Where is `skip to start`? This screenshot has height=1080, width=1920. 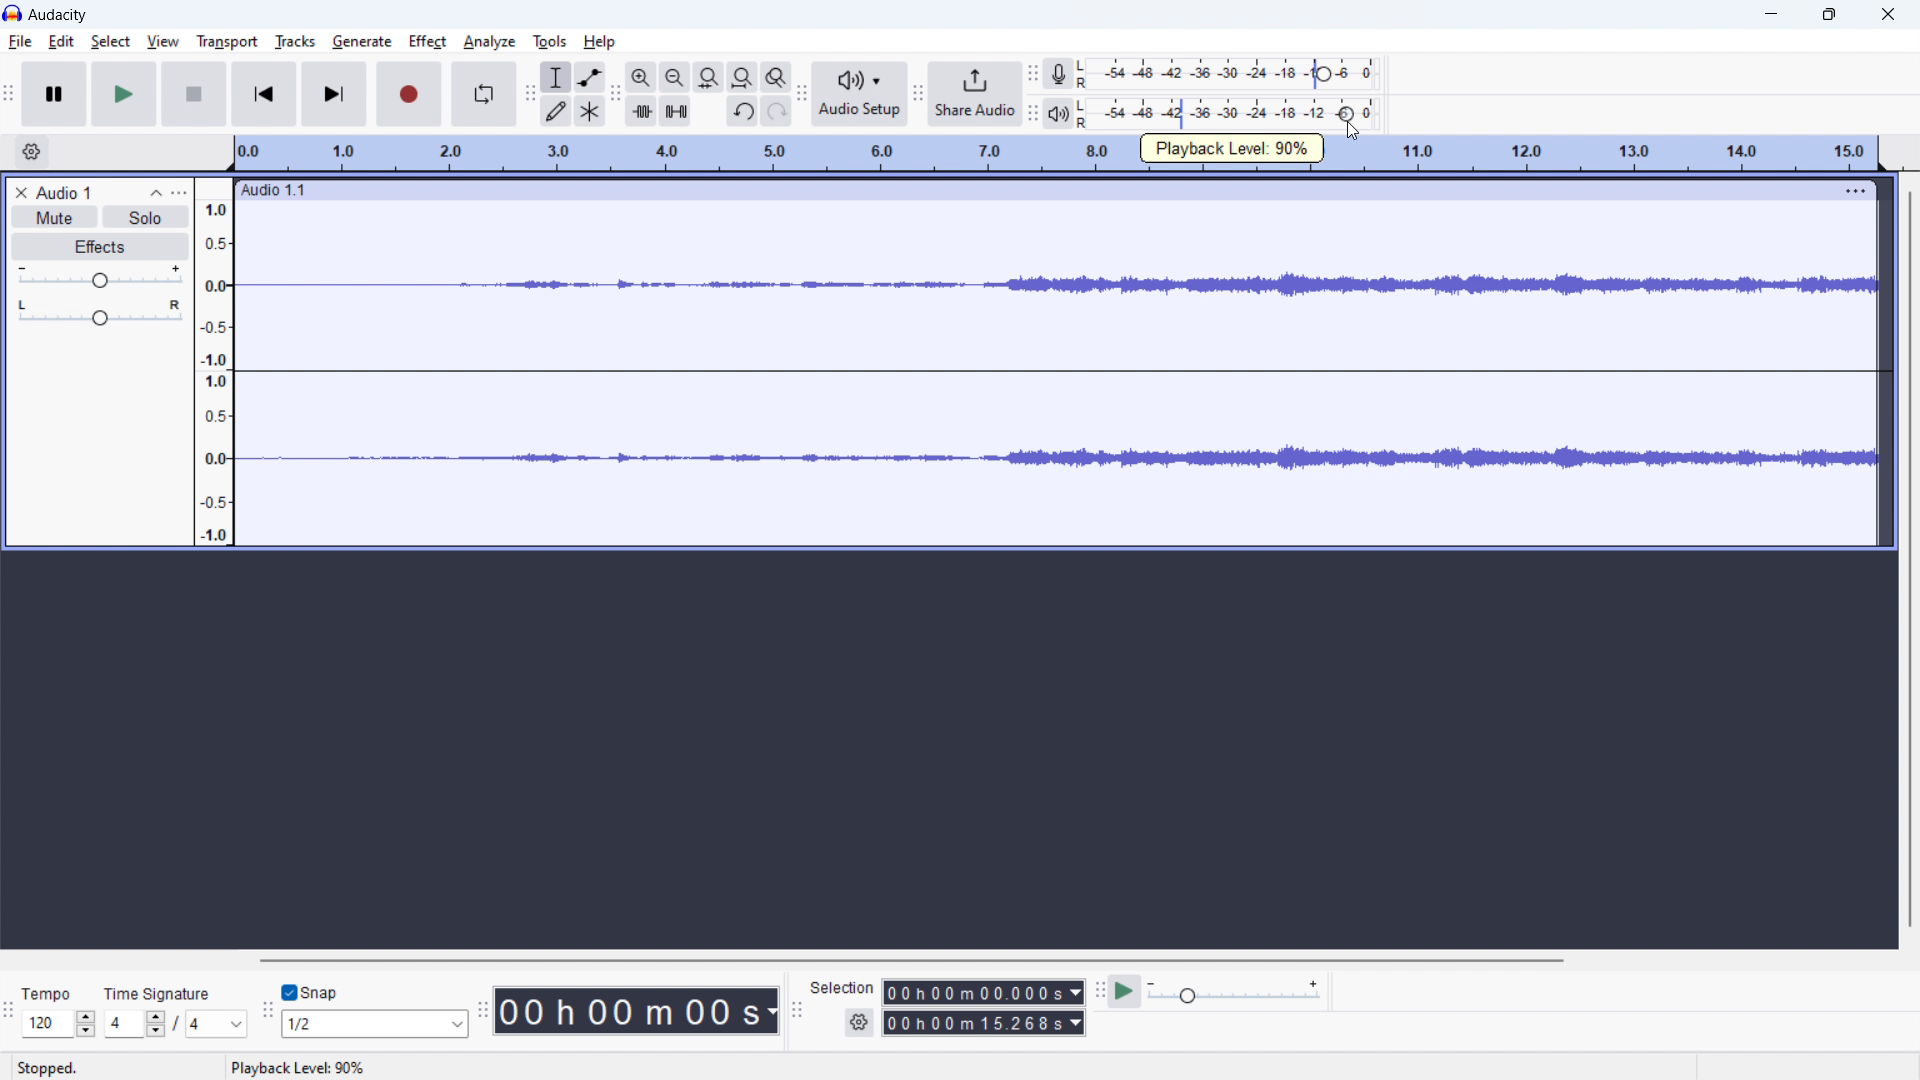 skip to start is located at coordinates (261, 94).